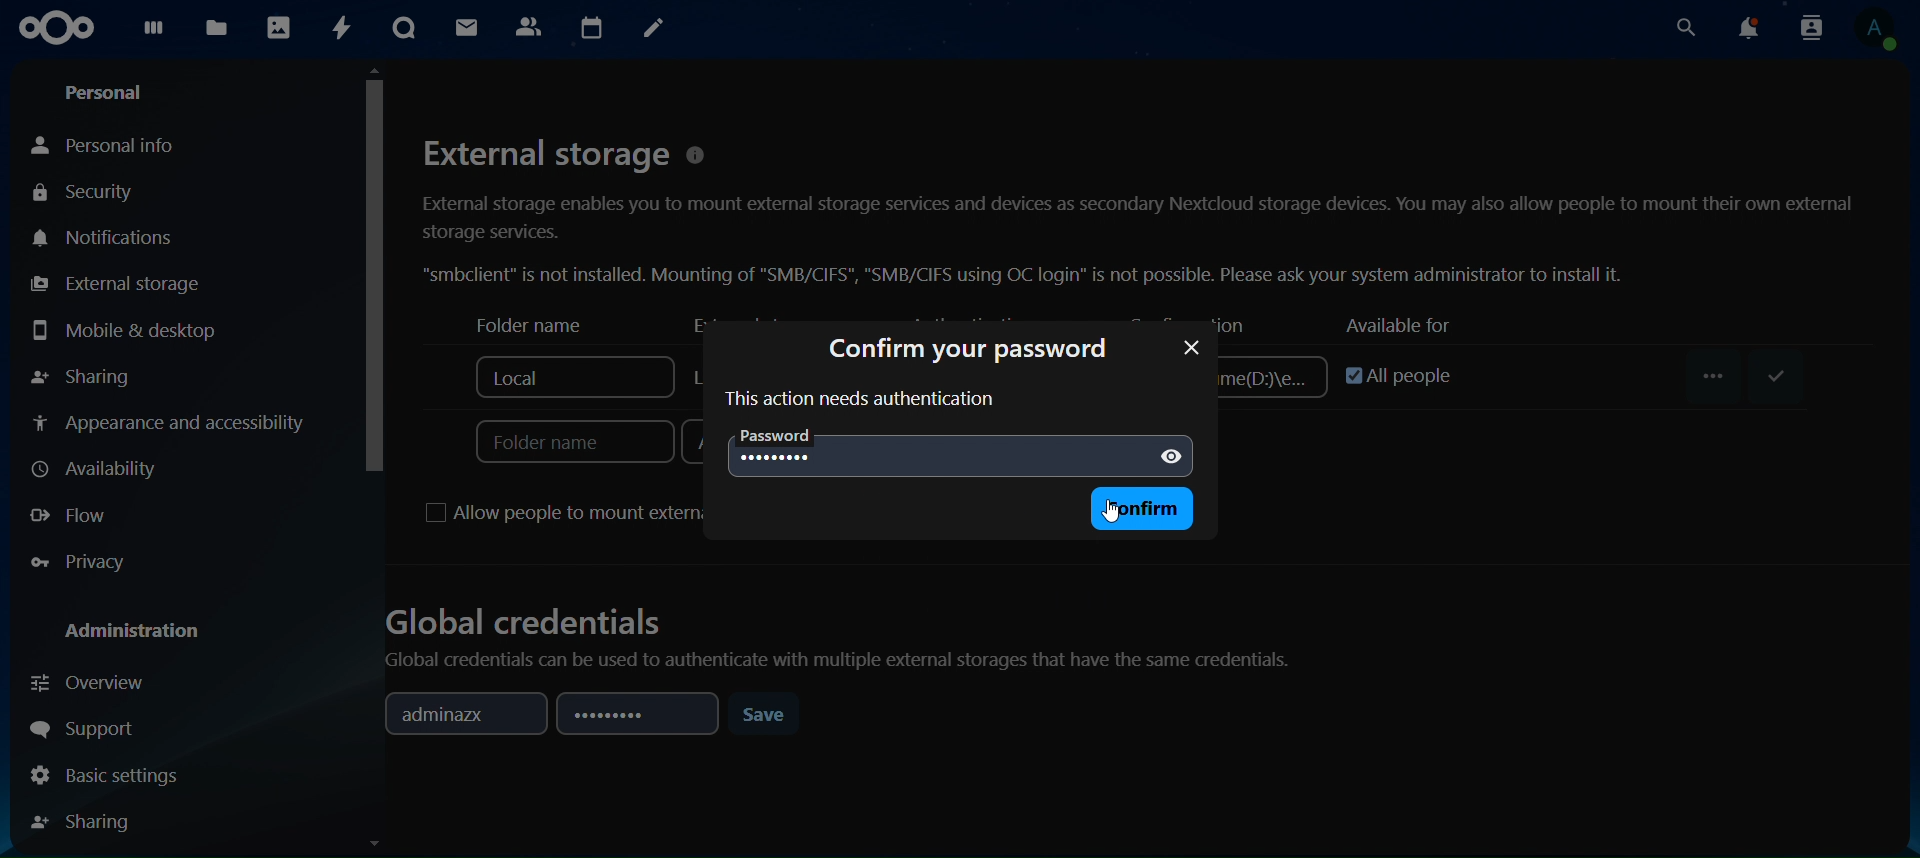 This screenshot has width=1920, height=858. What do you see at coordinates (114, 284) in the screenshot?
I see `external storage` at bounding box center [114, 284].